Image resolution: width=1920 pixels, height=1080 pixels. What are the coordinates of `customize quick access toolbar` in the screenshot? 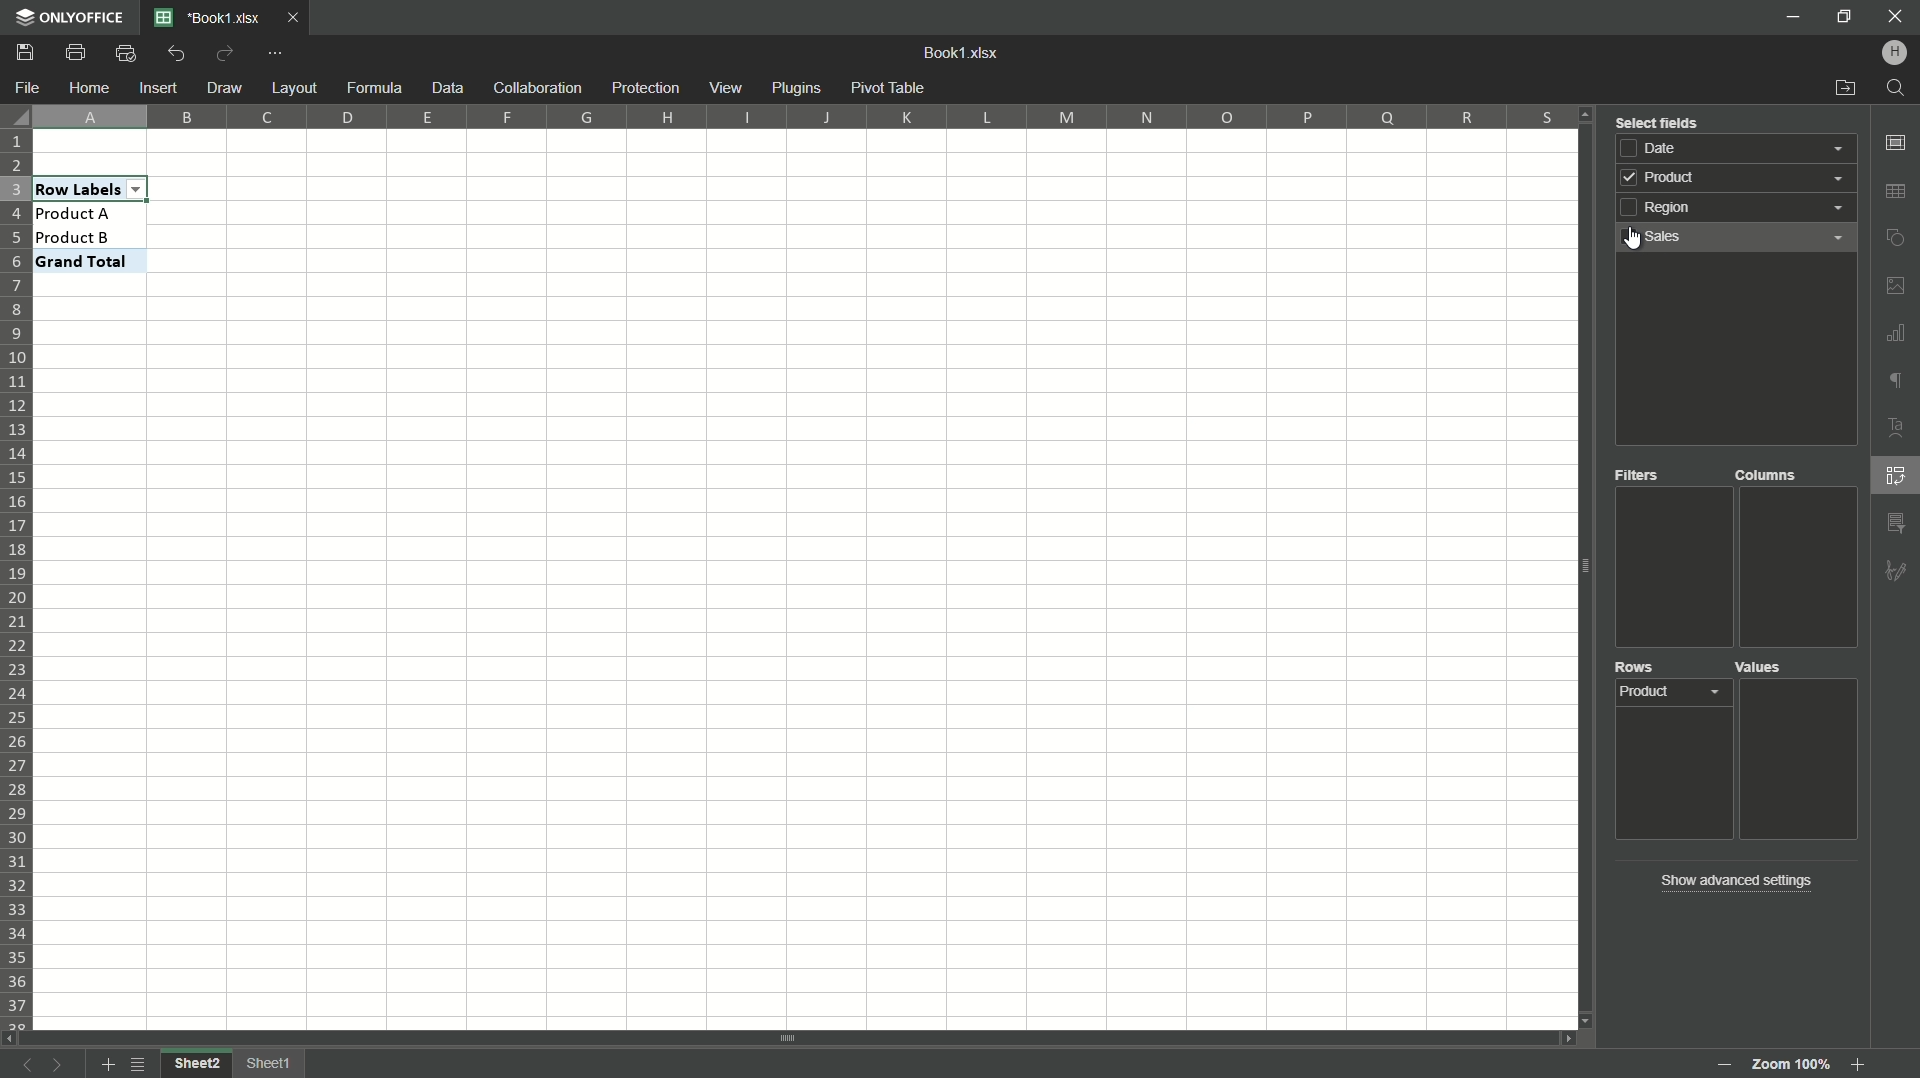 It's located at (277, 55).